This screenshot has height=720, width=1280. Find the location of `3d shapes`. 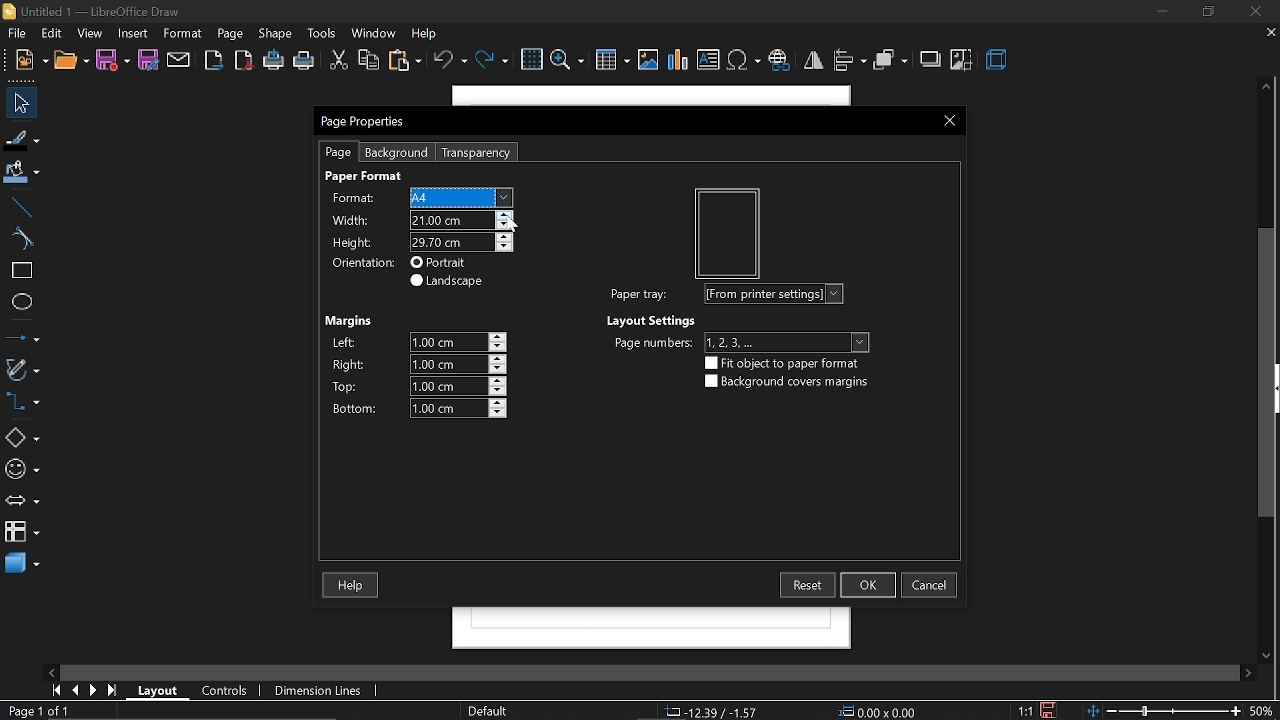

3d shapes is located at coordinates (23, 566).